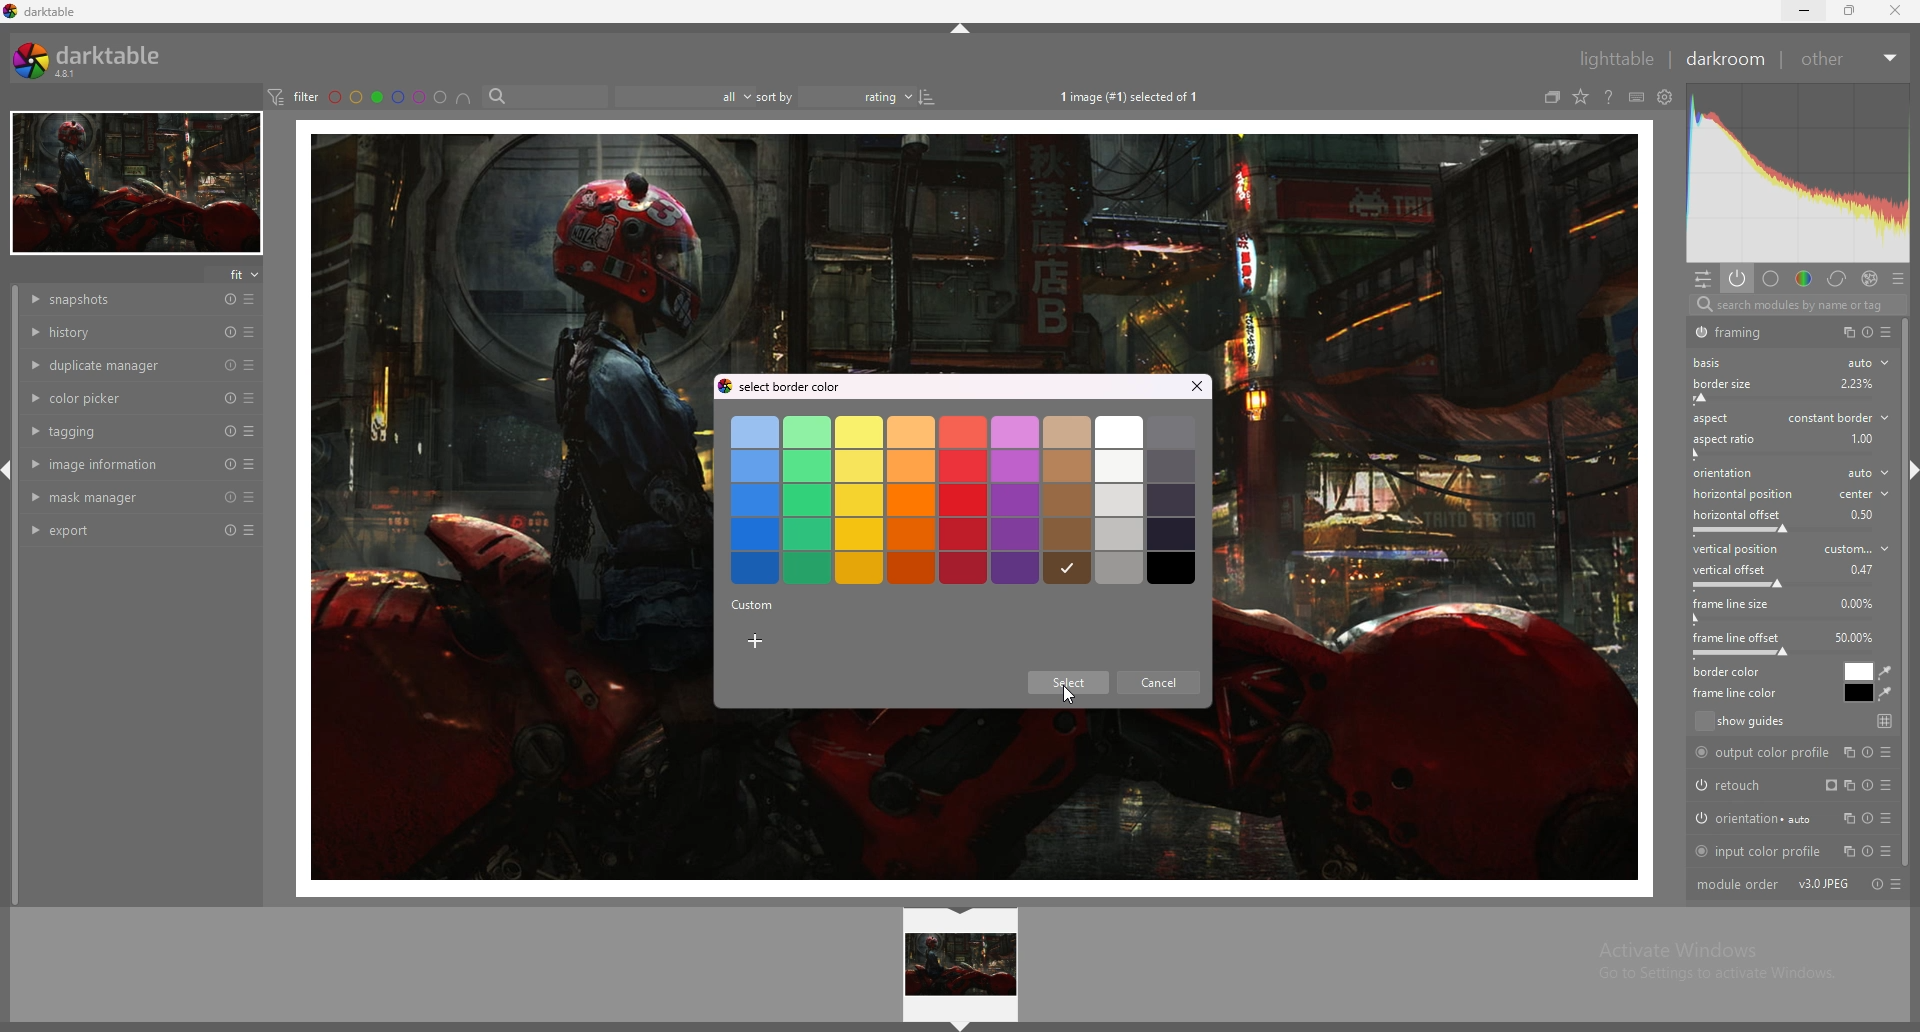 The width and height of the screenshot is (1920, 1032). Describe the element at coordinates (230, 300) in the screenshot. I see `reset` at that location.